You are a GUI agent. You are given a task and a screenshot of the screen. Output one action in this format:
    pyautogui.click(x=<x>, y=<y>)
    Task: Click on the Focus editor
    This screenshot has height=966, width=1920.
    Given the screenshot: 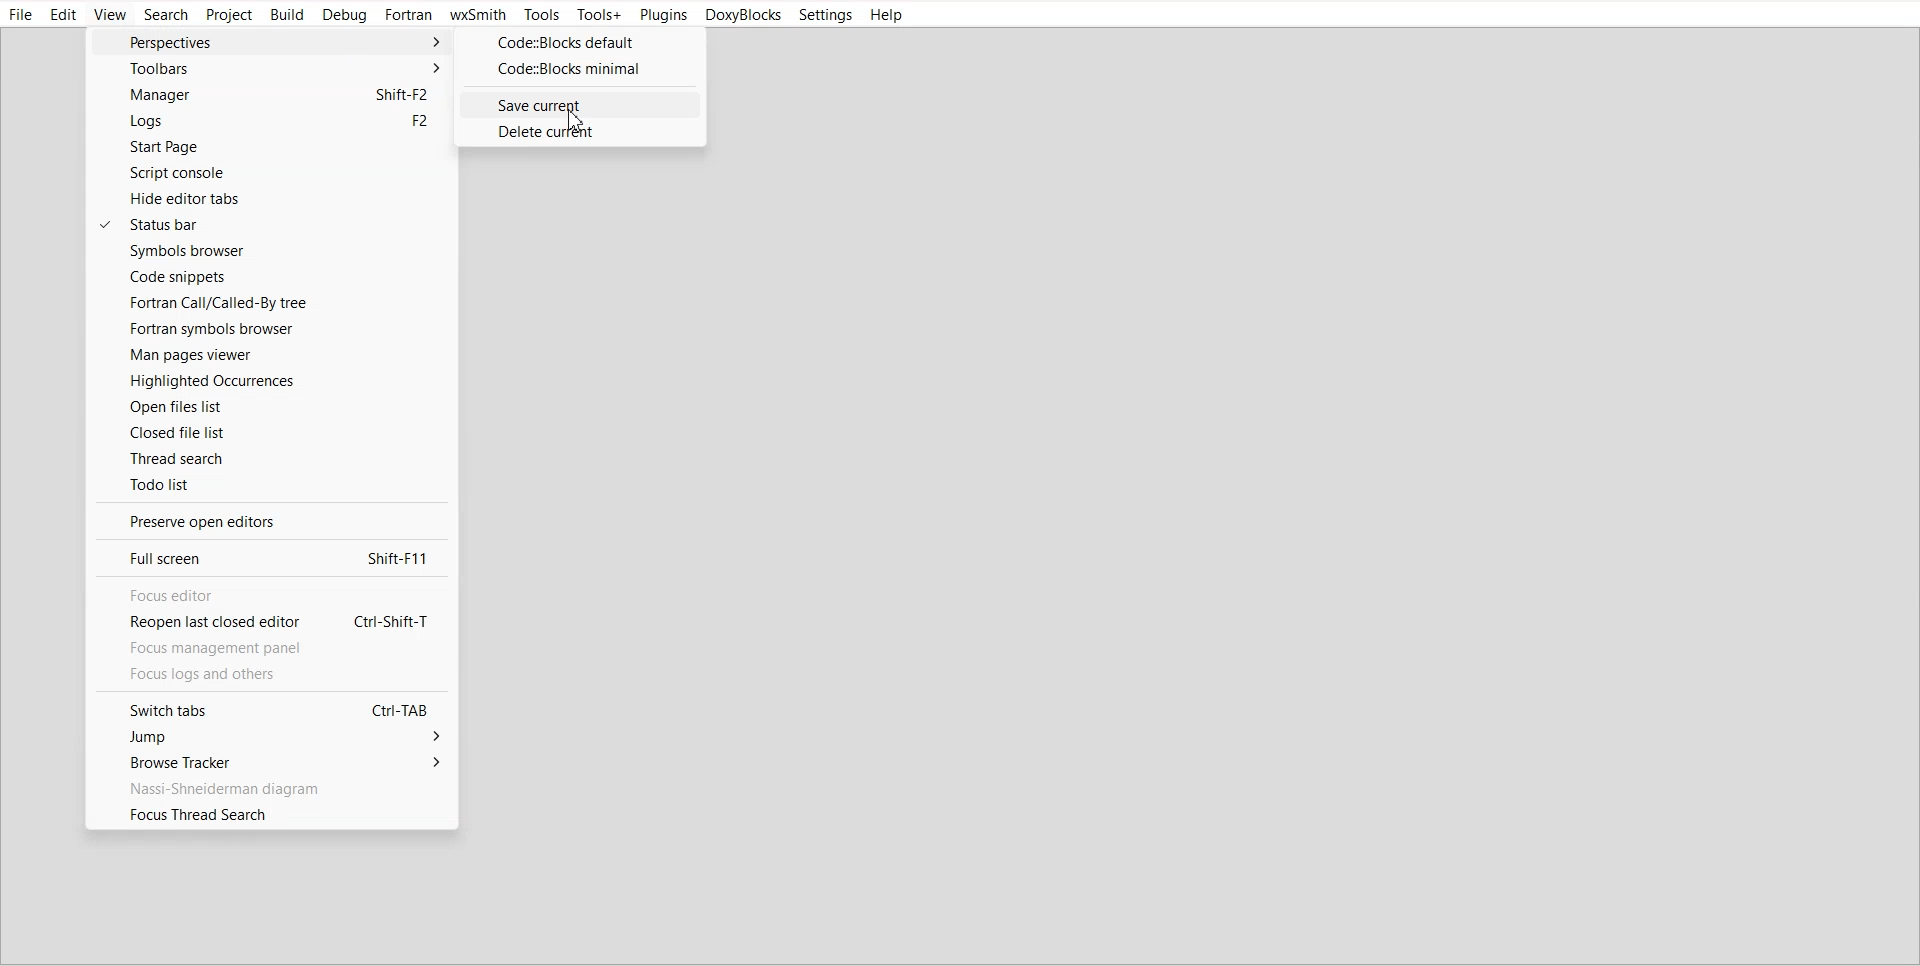 What is the action you would take?
    pyautogui.click(x=266, y=595)
    